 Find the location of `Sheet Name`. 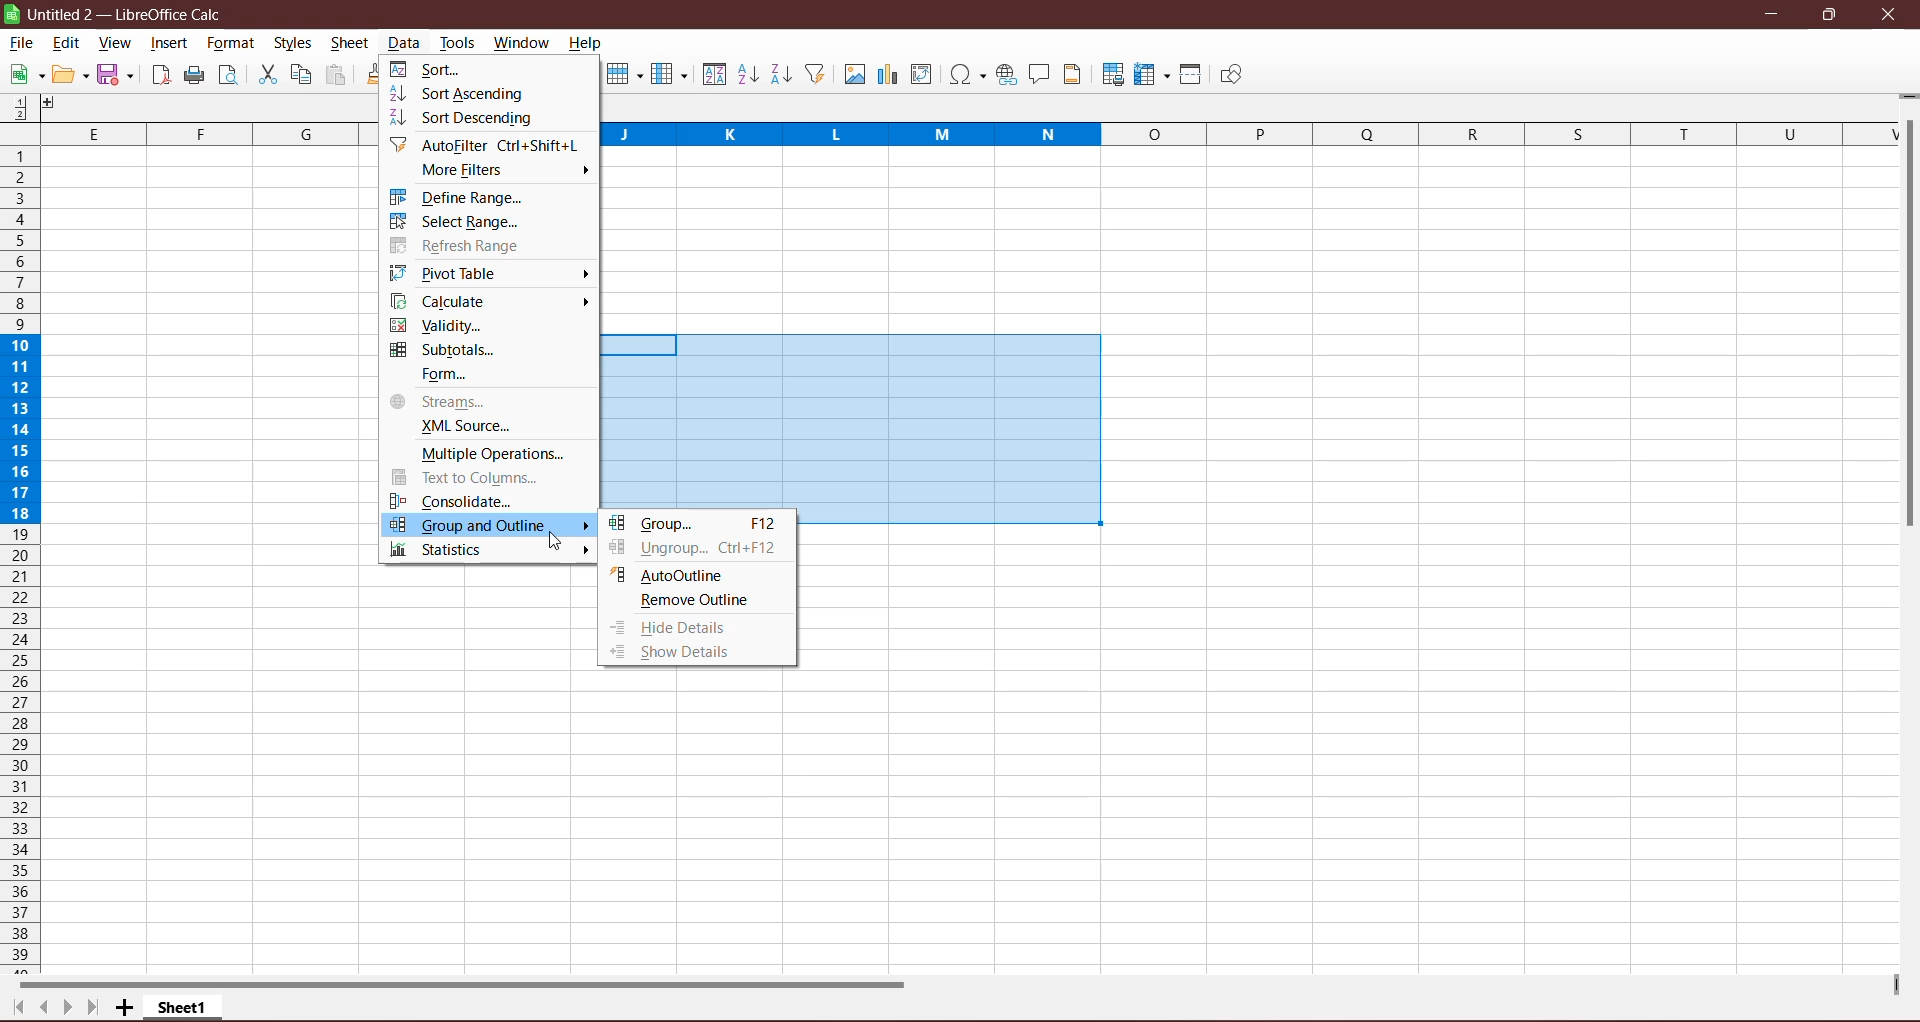

Sheet Name is located at coordinates (185, 1007).